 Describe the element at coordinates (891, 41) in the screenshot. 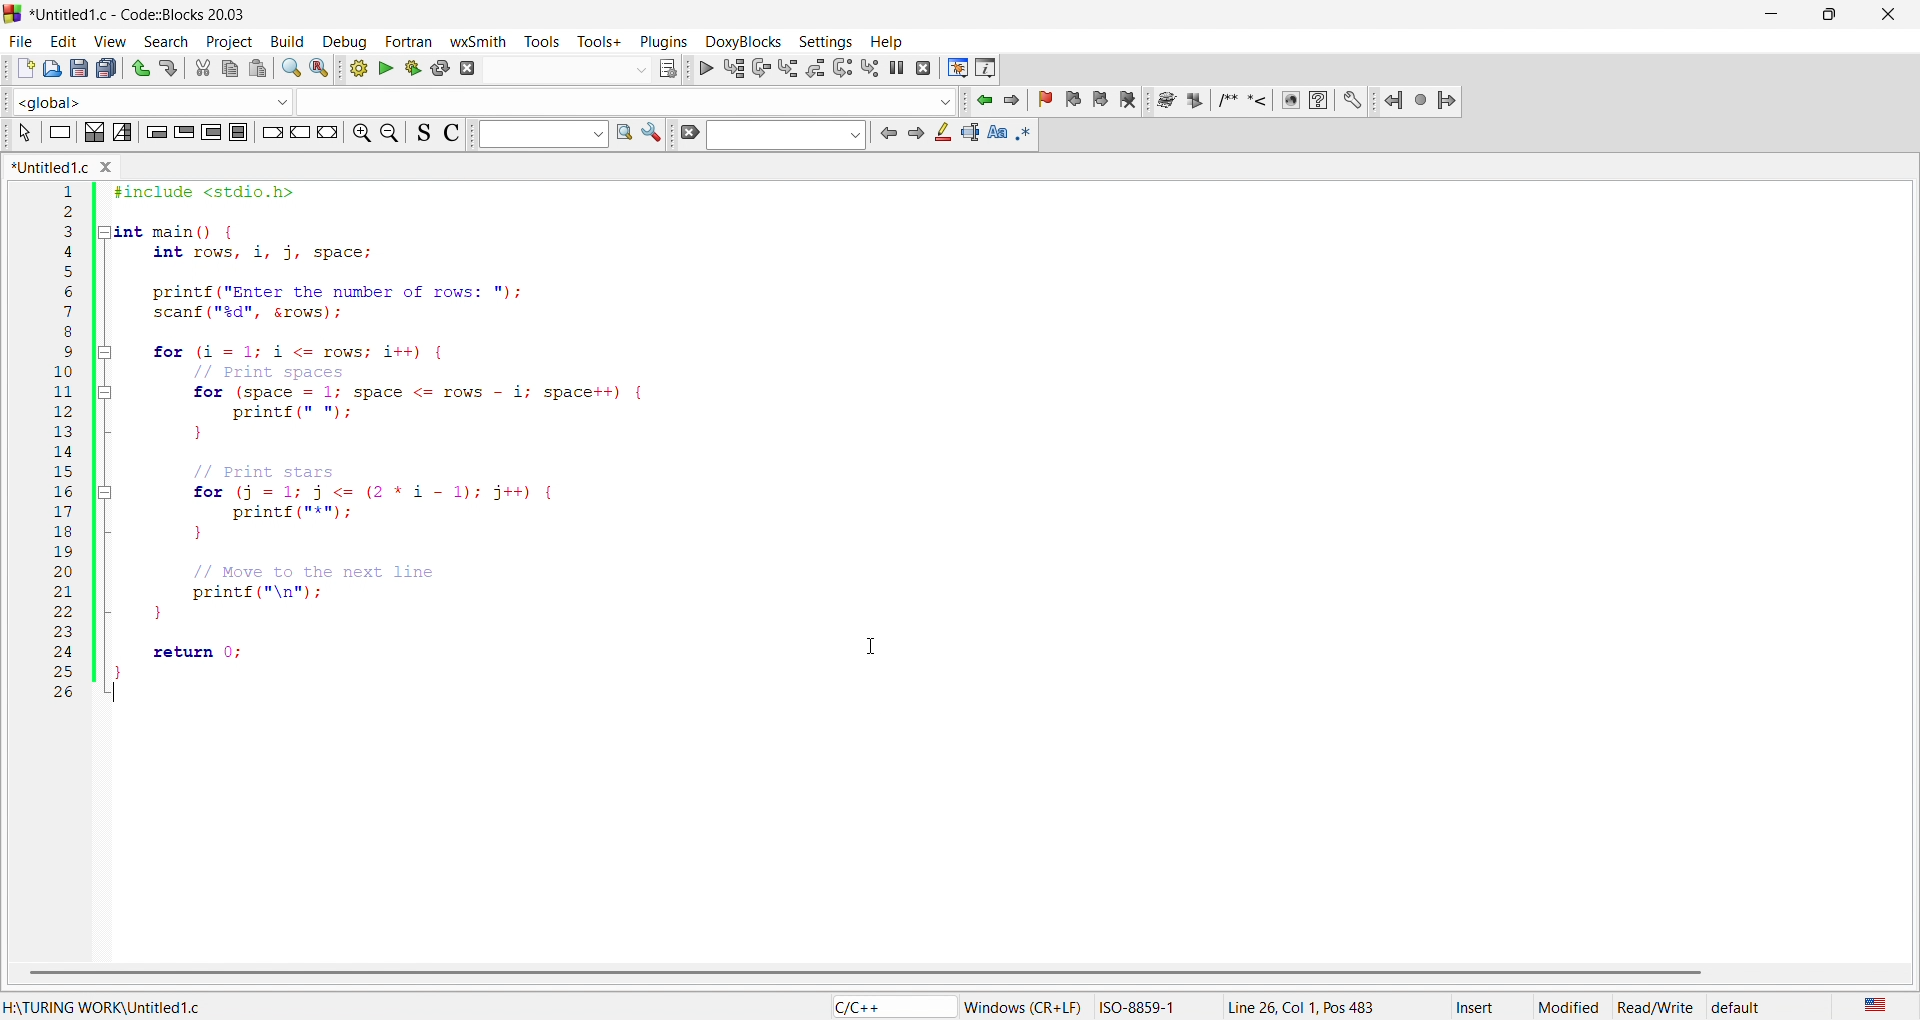

I see `help` at that location.